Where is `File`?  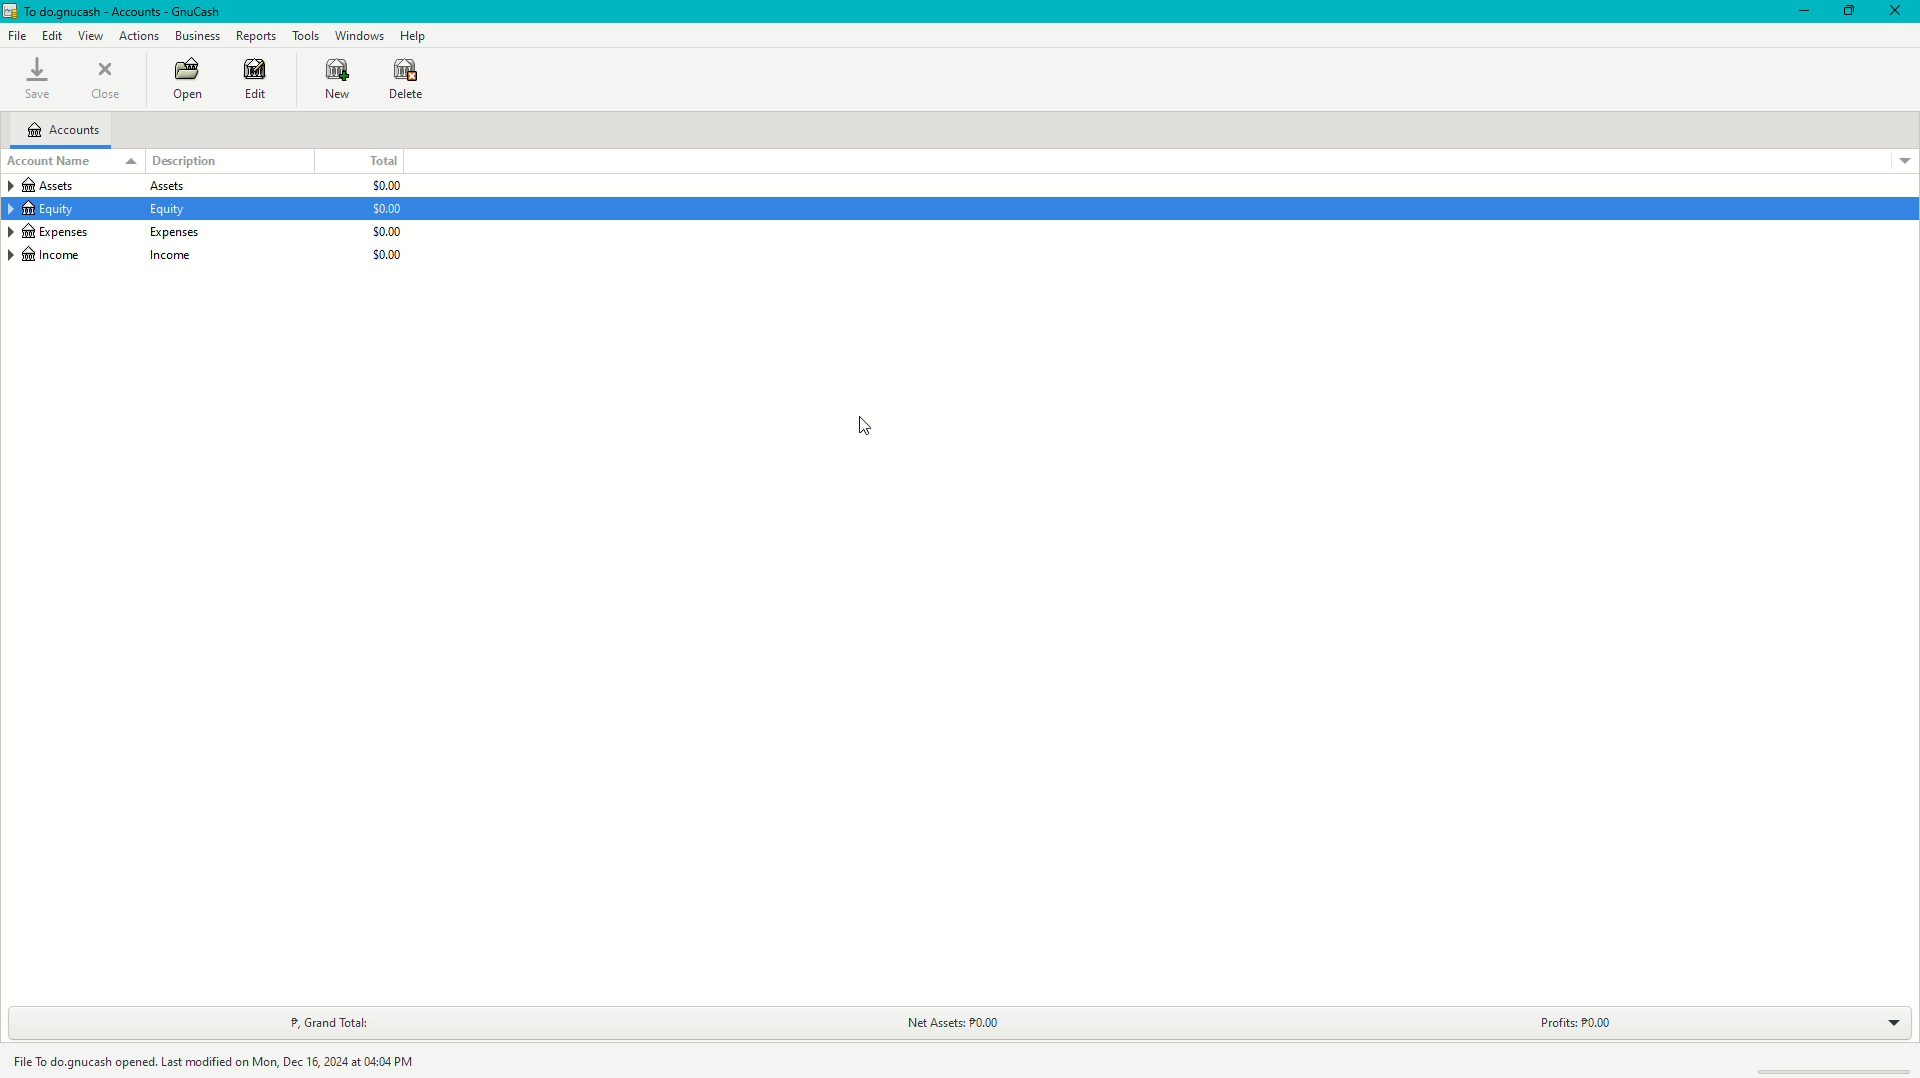
File is located at coordinates (19, 36).